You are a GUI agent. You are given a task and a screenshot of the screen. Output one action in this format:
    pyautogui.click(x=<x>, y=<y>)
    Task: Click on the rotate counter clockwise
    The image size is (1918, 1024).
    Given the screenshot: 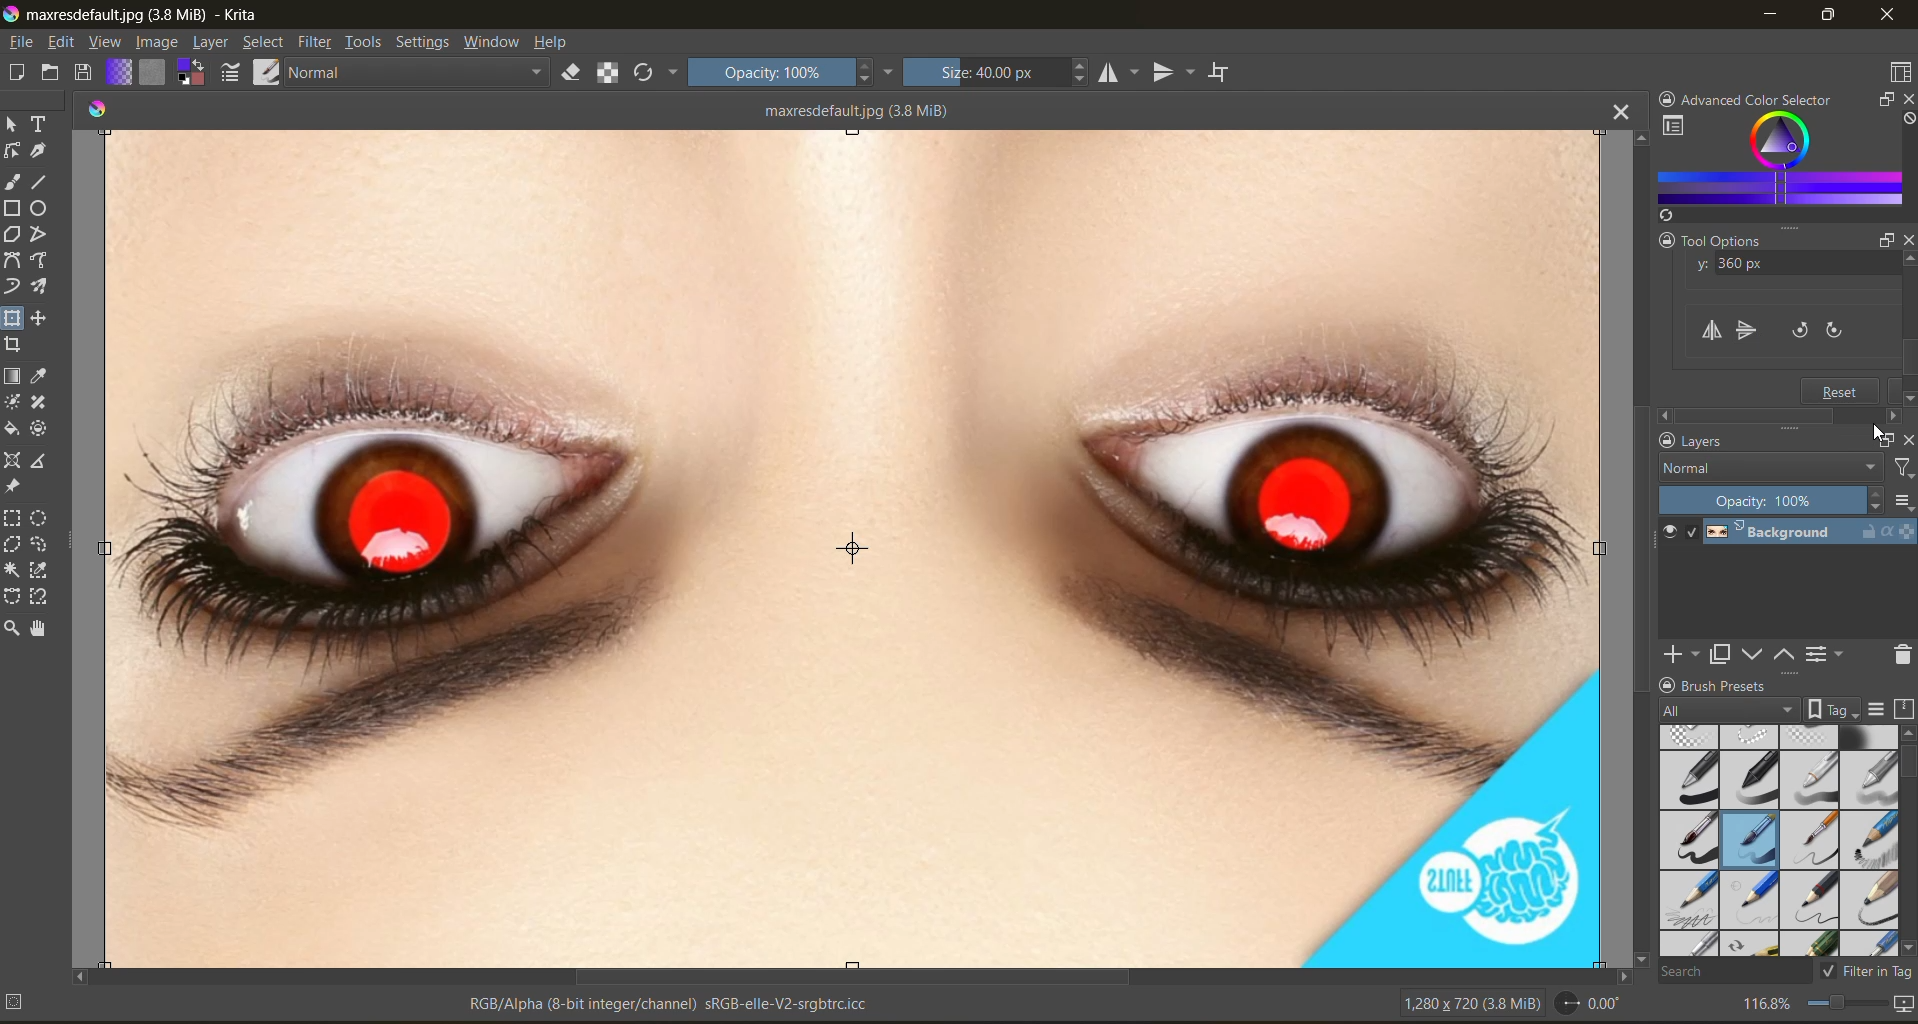 What is the action you would take?
    pyautogui.click(x=1801, y=328)
    